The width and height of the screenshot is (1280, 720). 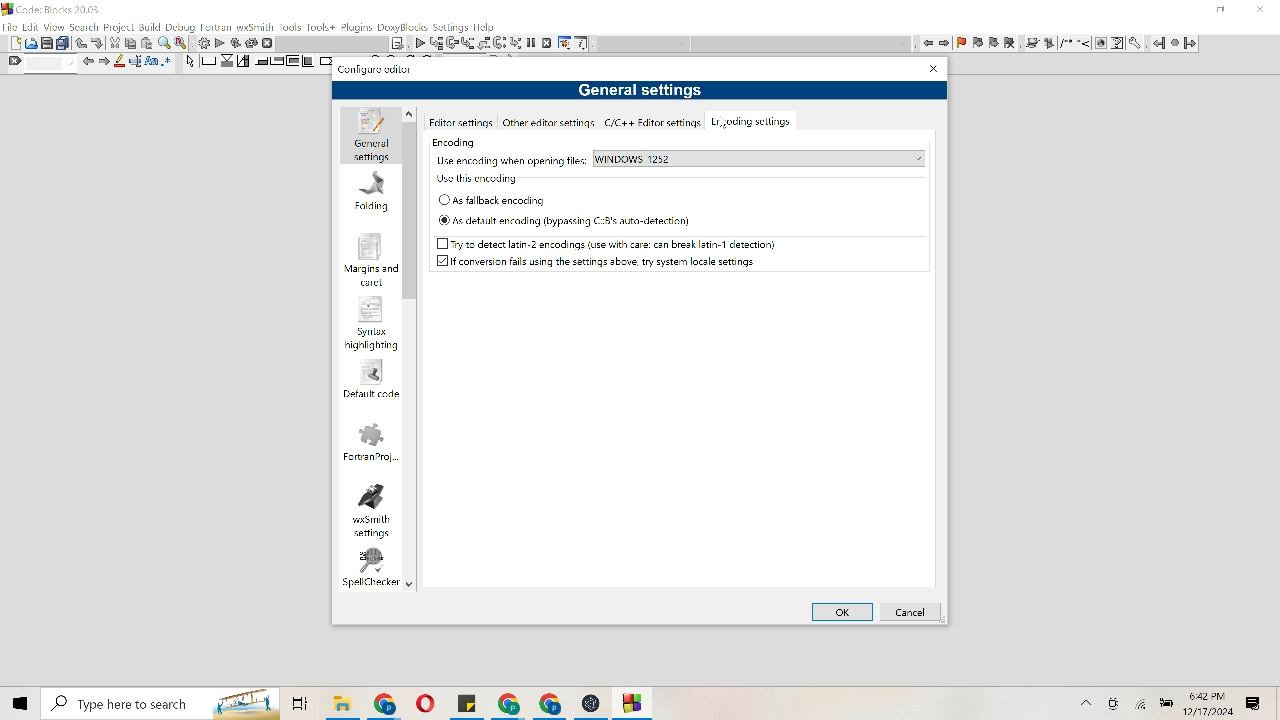 What do you see at coordinates (484, 27) in the screenshot?
I see `help` at bounding box center [484, 27].